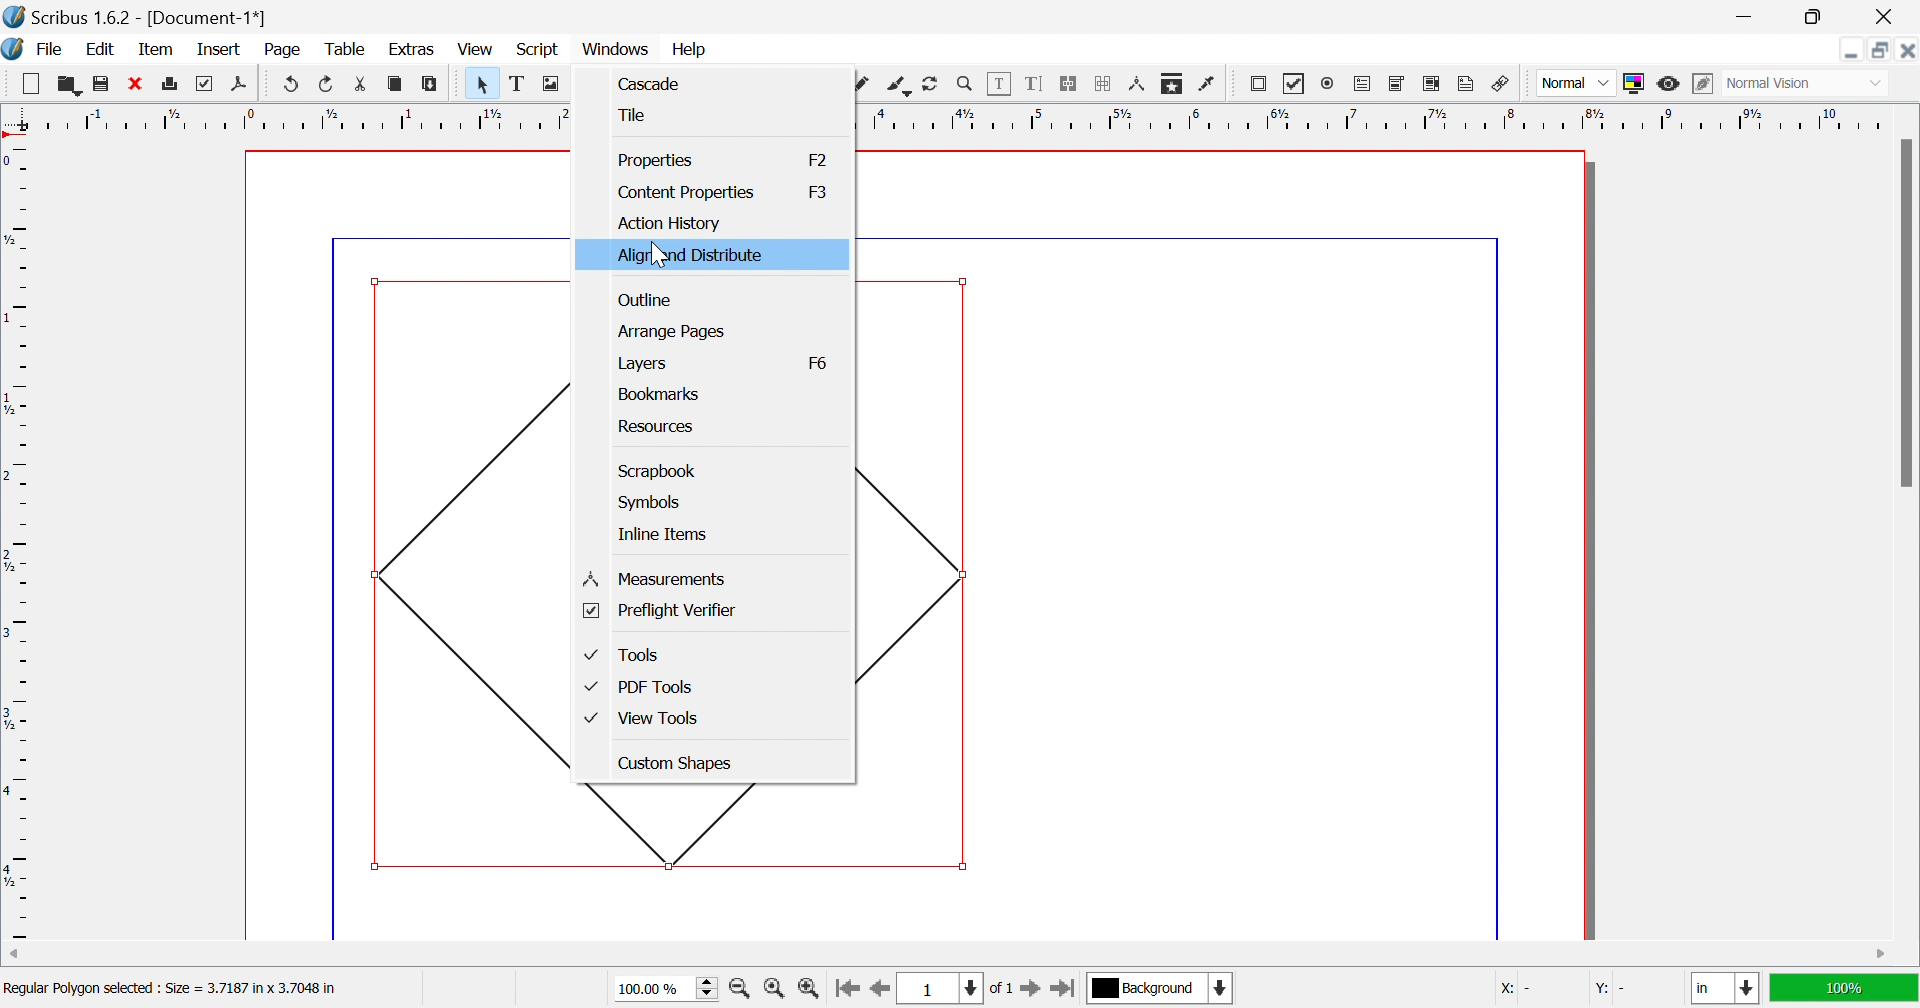 The height and width of the screenshot is (1008, 1920). What do you see at coordinates (553, 82) in the screenshot?
I see `Image frame` at bounding box center [553, 82].